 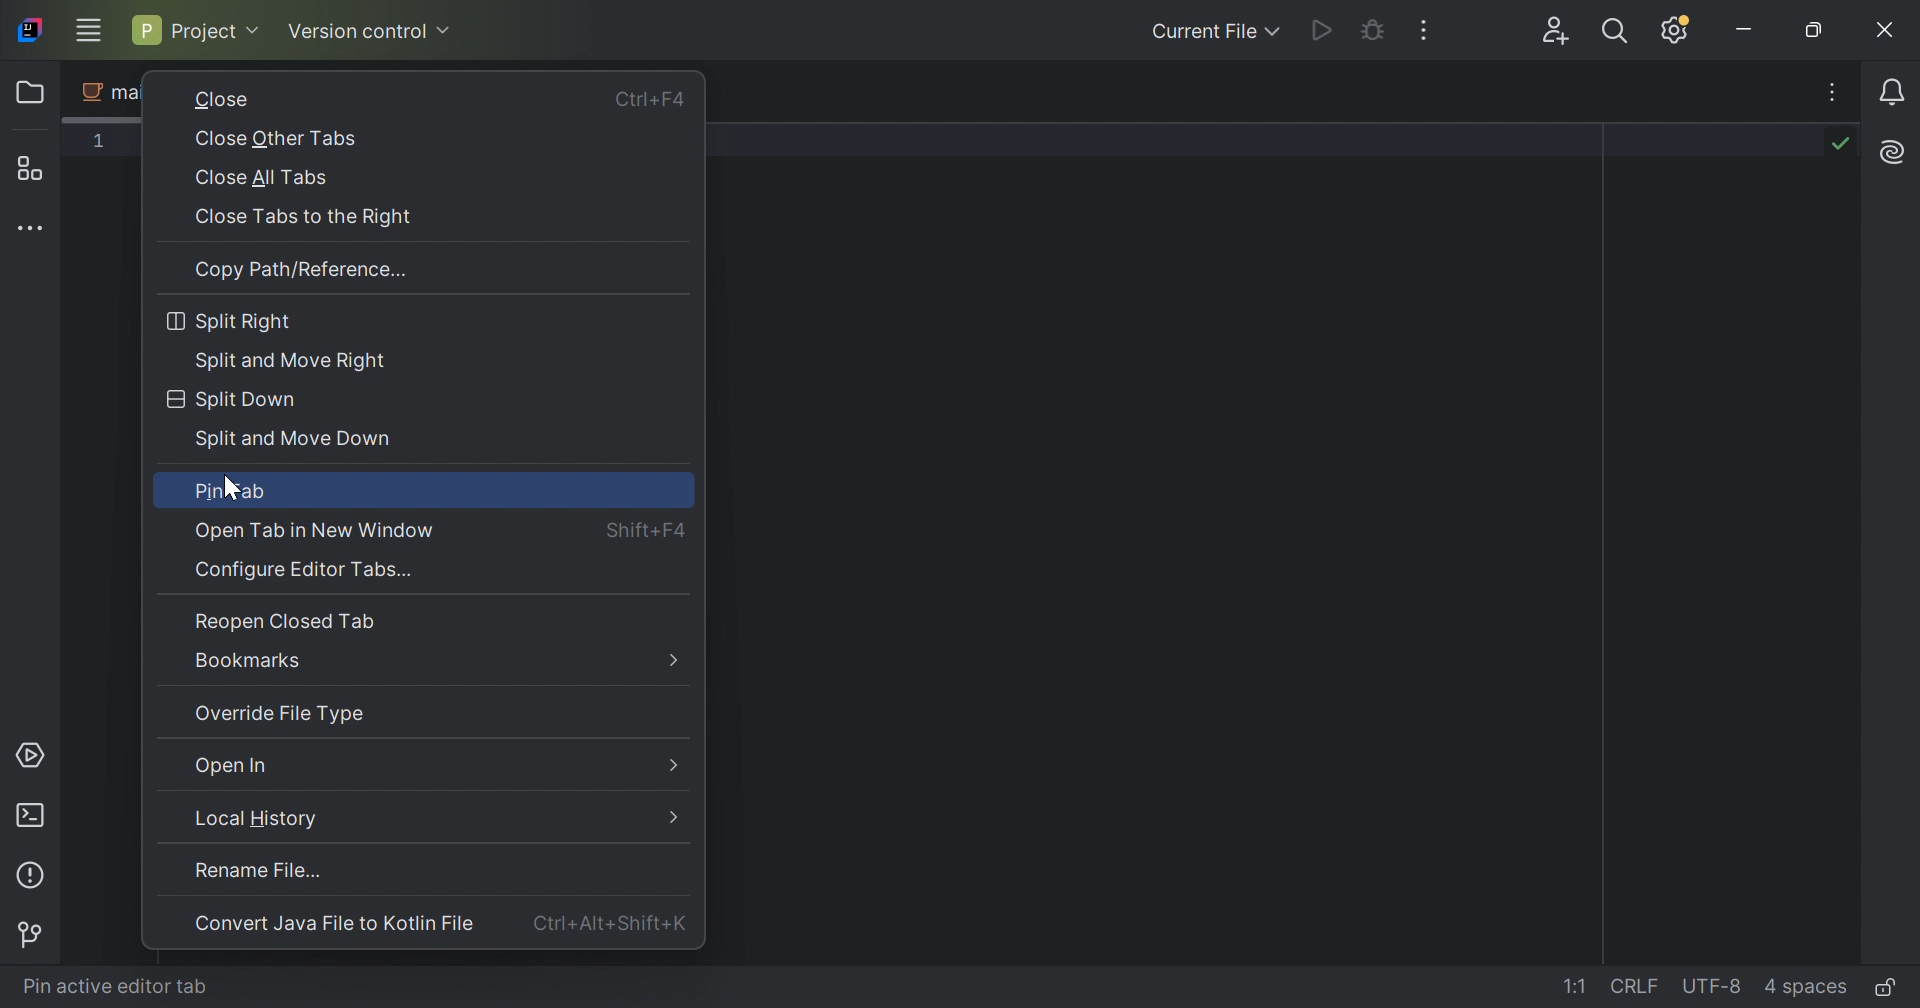 What do you see at coordinates (229, 322) in the screenshot?
I see `Split Right` at bounding box center [229, 322].